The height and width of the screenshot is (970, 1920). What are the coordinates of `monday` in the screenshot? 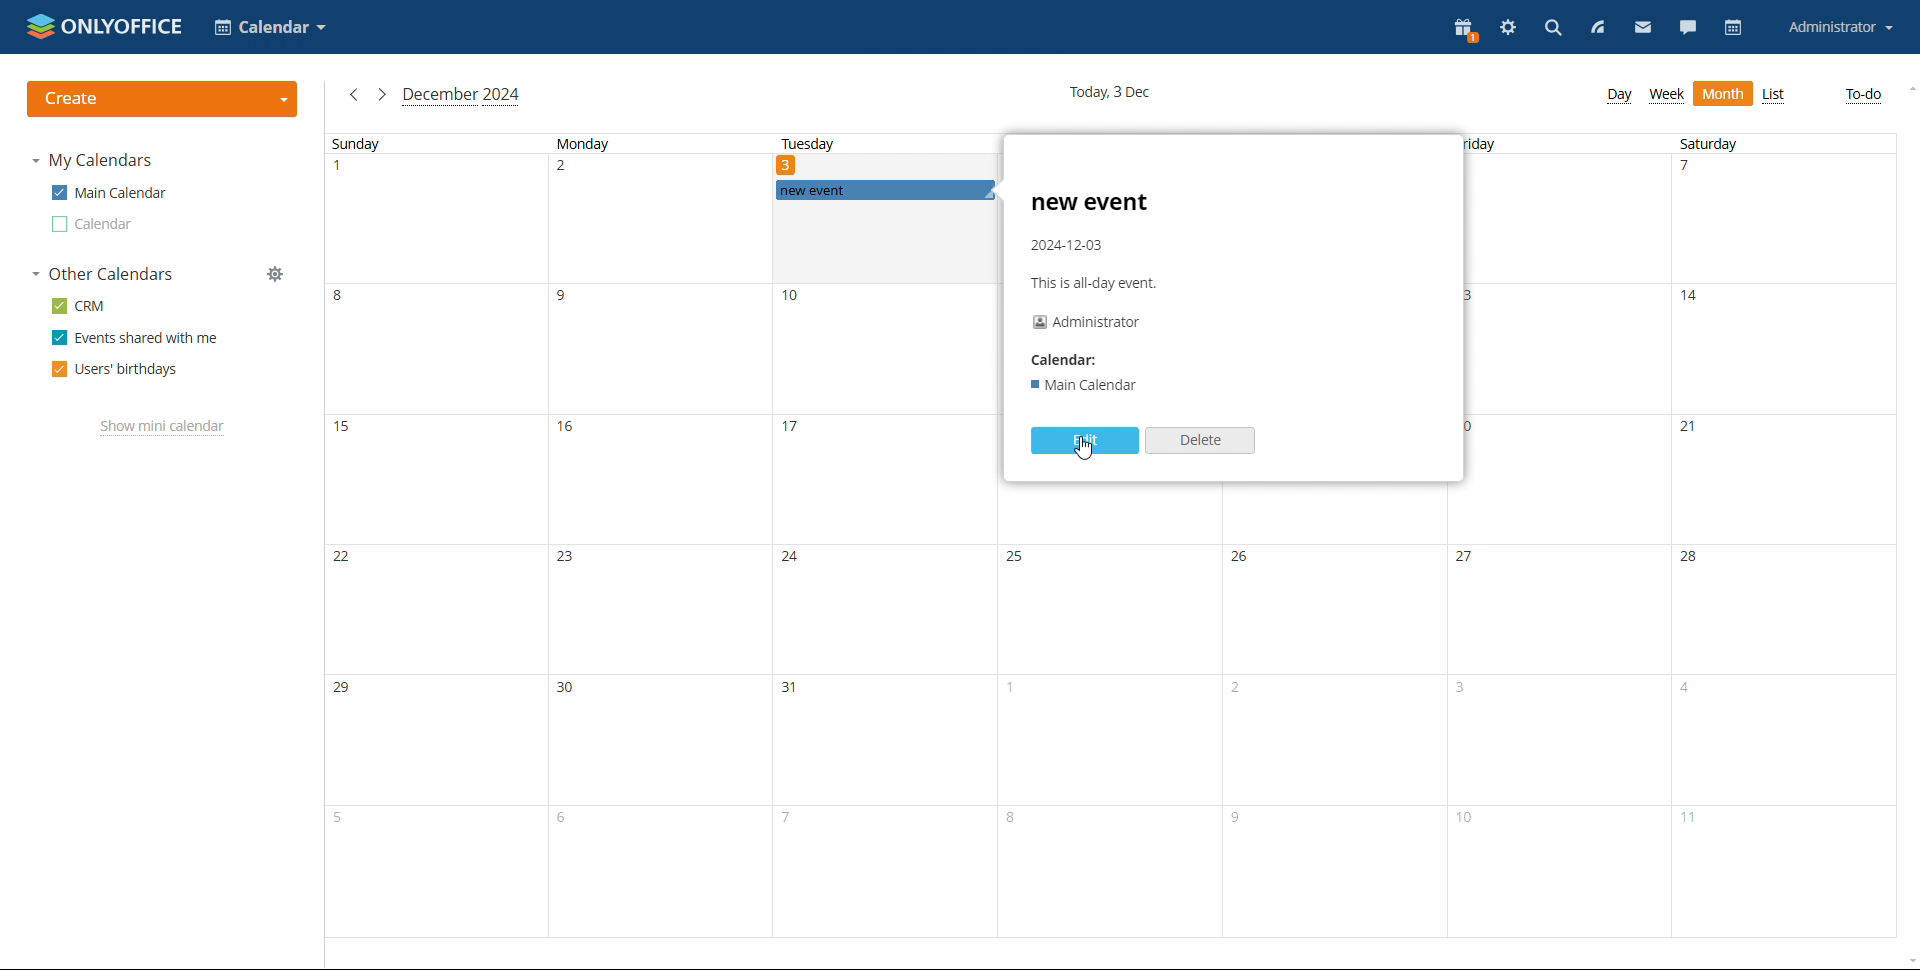 It's located at (654, 536).